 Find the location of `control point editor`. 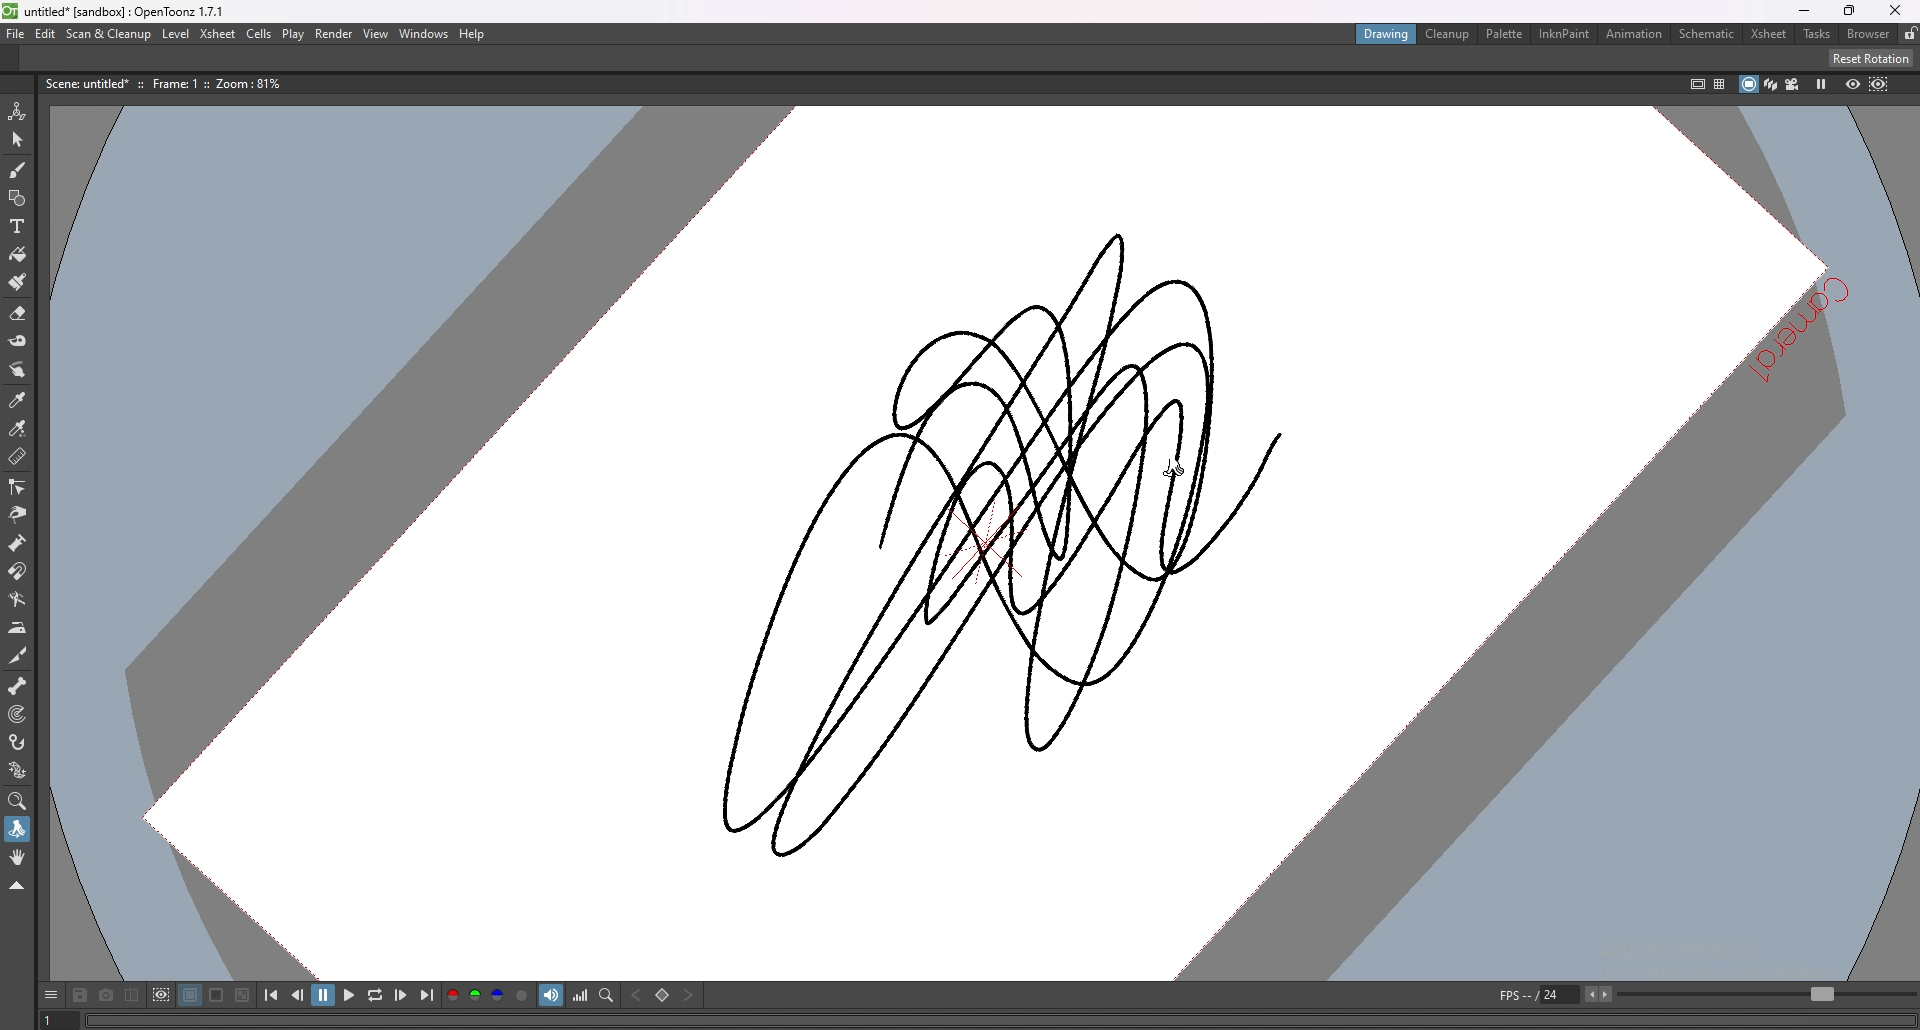

control point editor is located at coordinates (17, 487).